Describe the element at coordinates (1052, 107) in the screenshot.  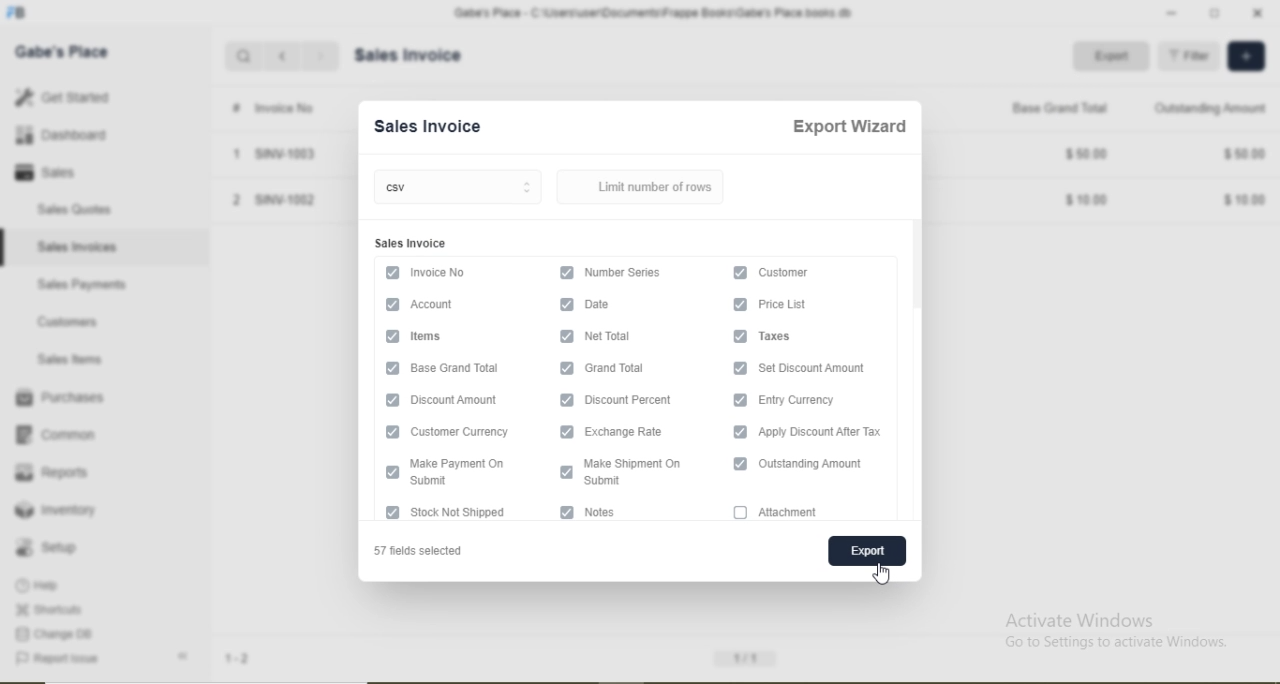
I see `Base Grand Total` at that location.